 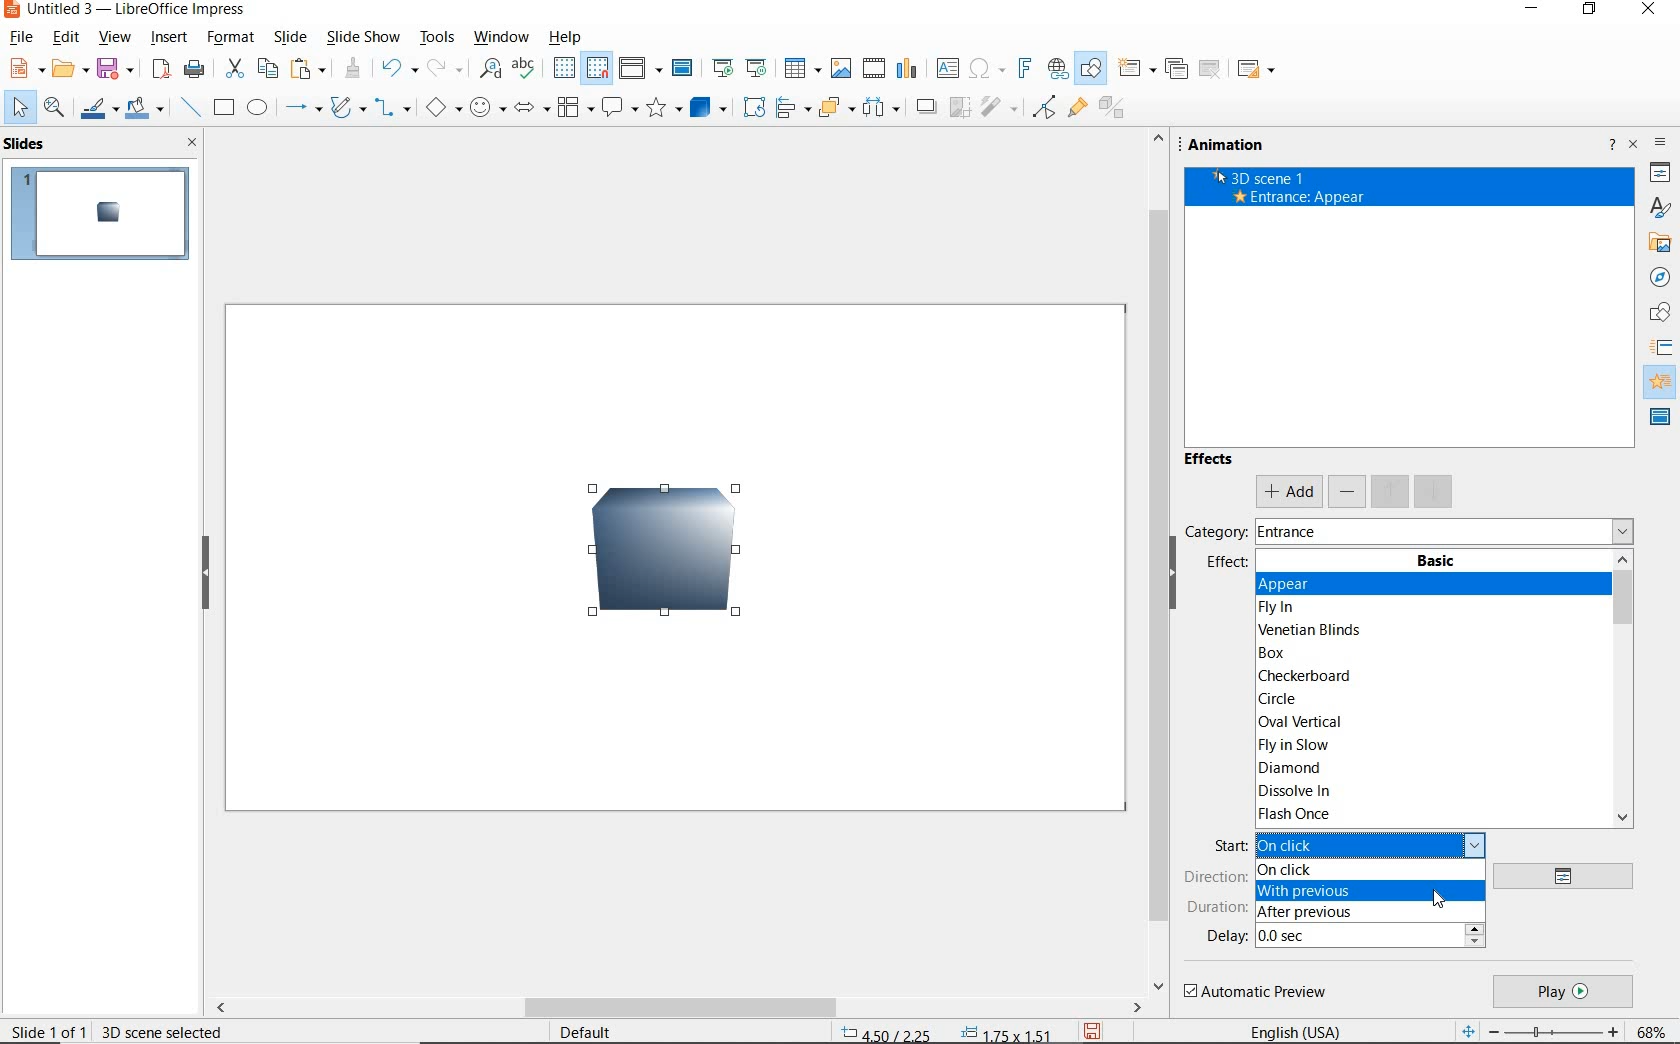 What do you see at coordinates (1211, 69) in the screenshot?
I see `delete slide` at bounding box center [1211, 69].